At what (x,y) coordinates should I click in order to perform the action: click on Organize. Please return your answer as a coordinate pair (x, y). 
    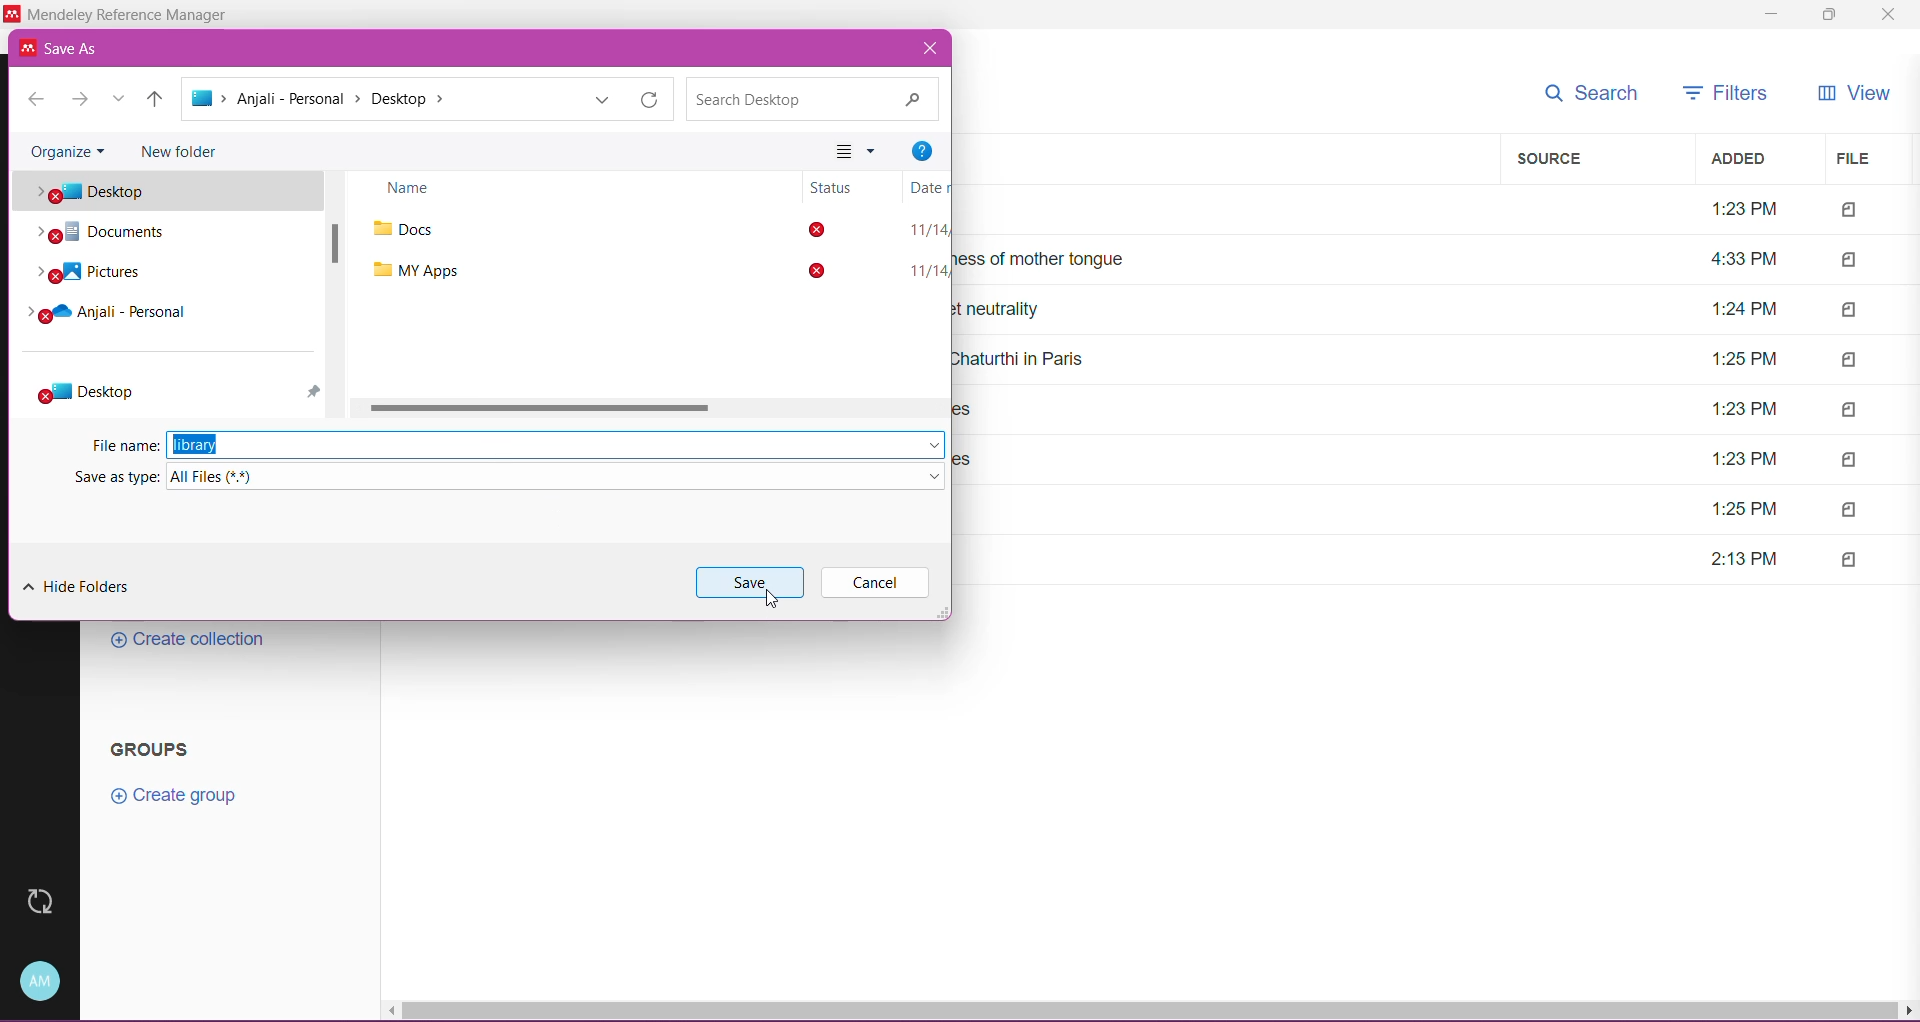
    Looking at the image, I should click on (69, 150).